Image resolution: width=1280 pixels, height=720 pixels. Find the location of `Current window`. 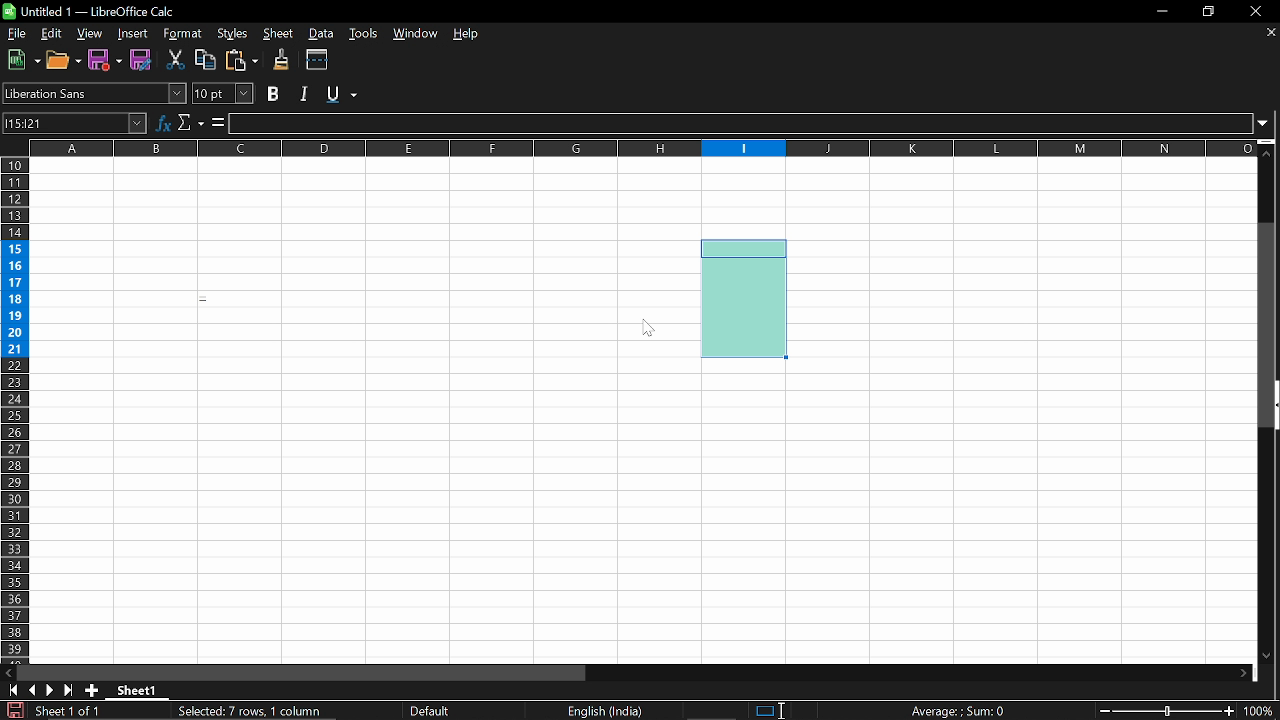

Current window is located at coordinates (99, 11).